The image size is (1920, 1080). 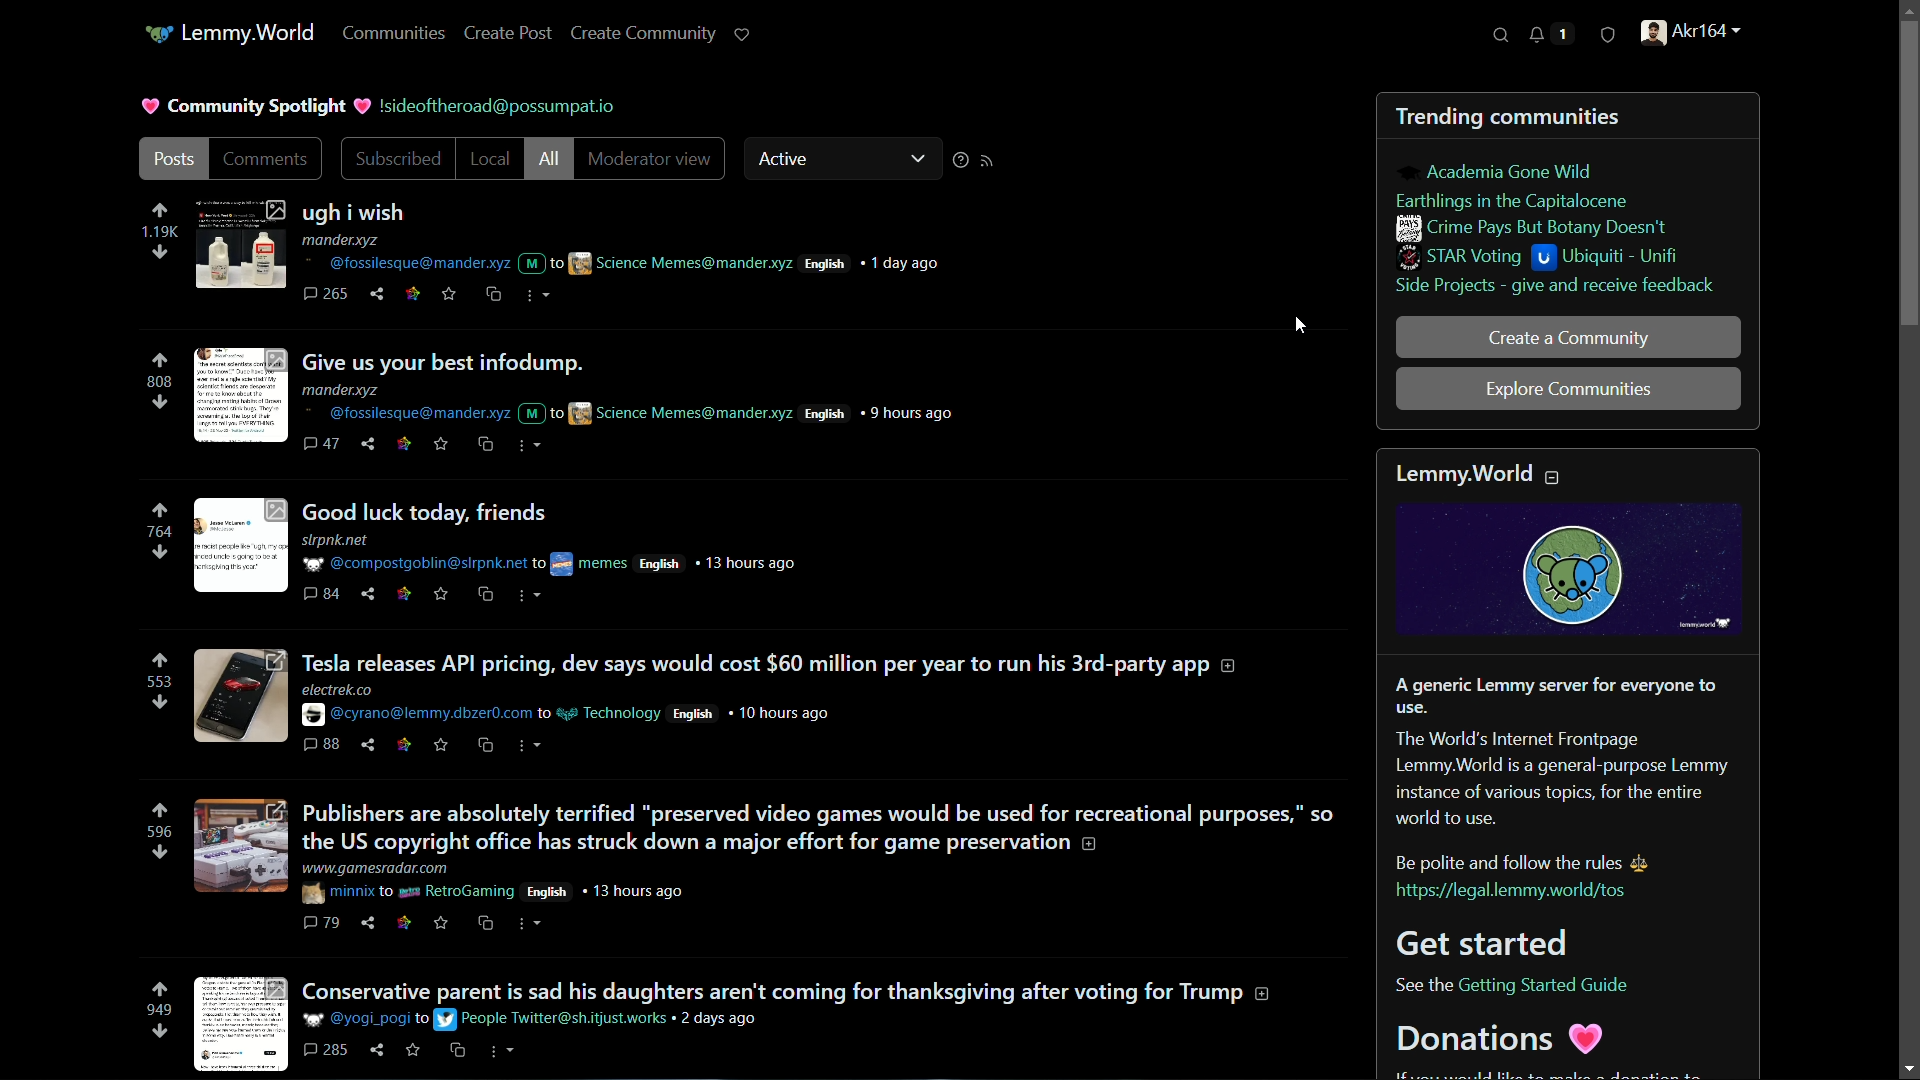 I want to click on thumbnail, so click(x=242, y=391).